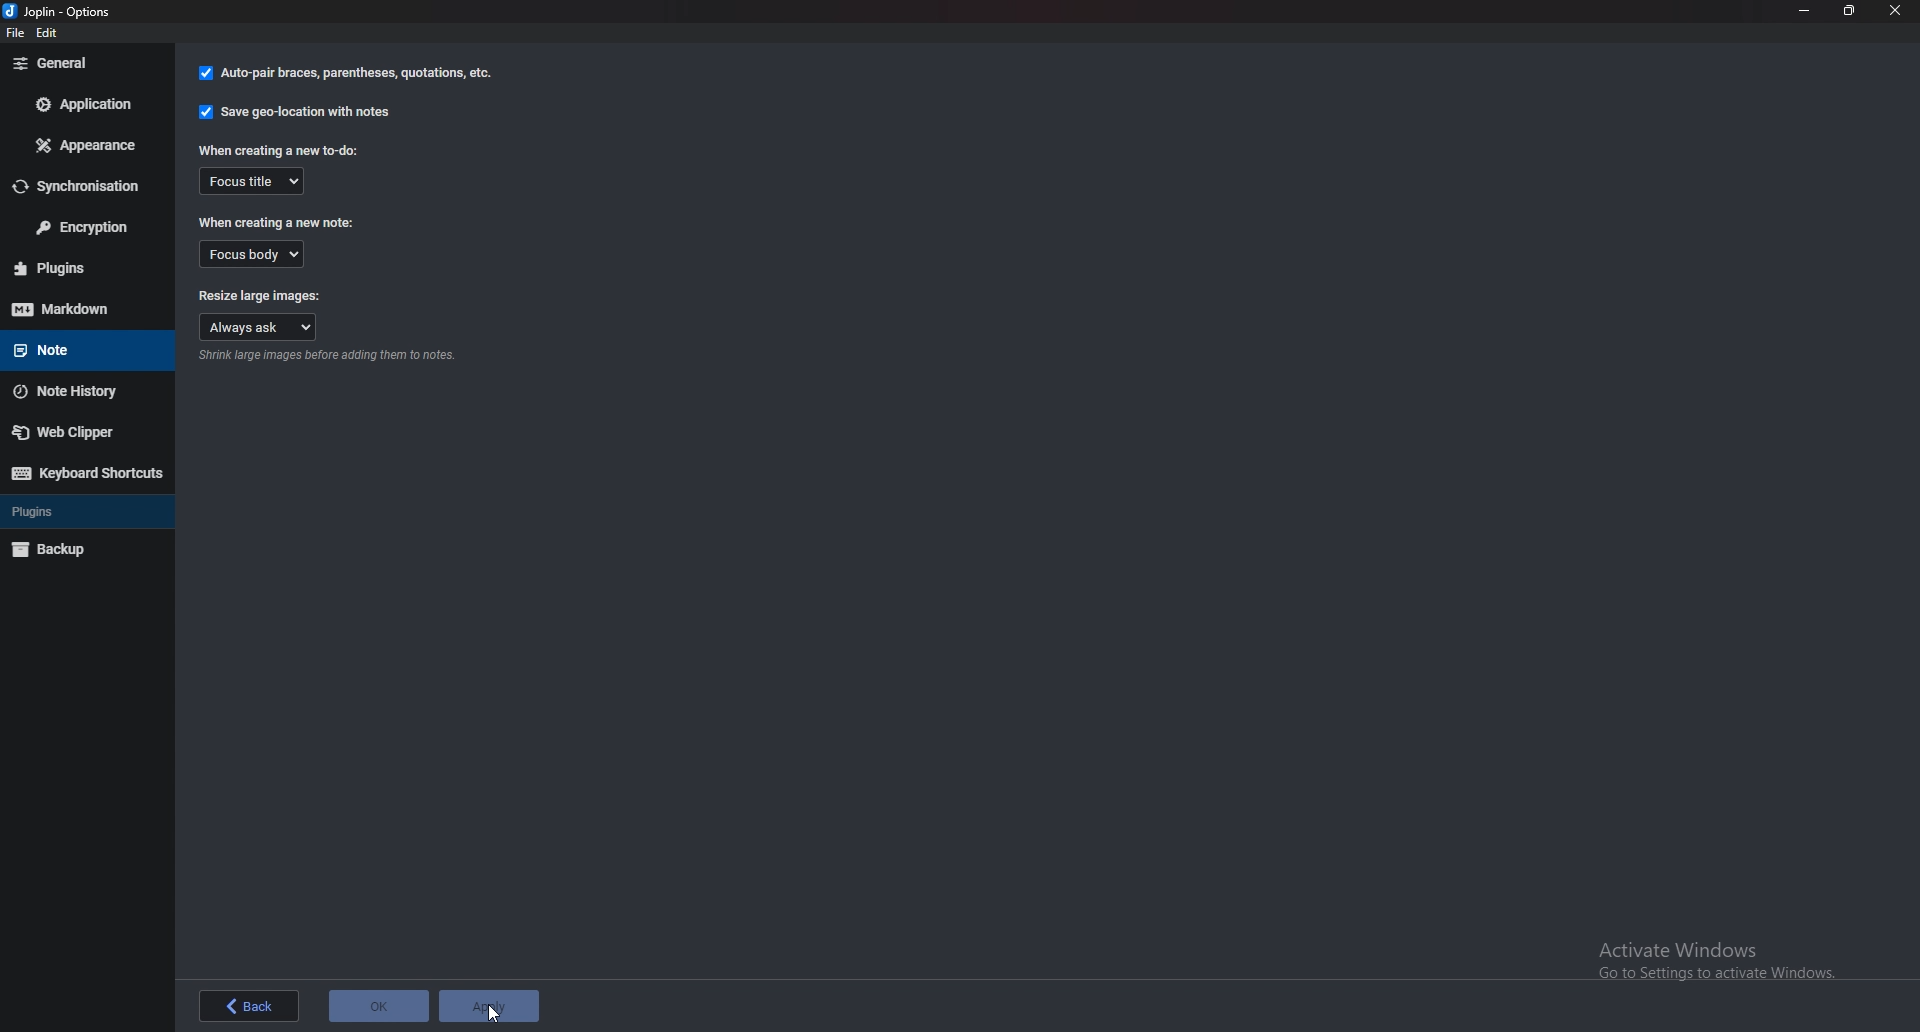 The image size is (1920, 1032). What do you see at coordinates (294, 112) in the screenshot?
I see `Save geo location with notes` at bounding box center [294, 112].